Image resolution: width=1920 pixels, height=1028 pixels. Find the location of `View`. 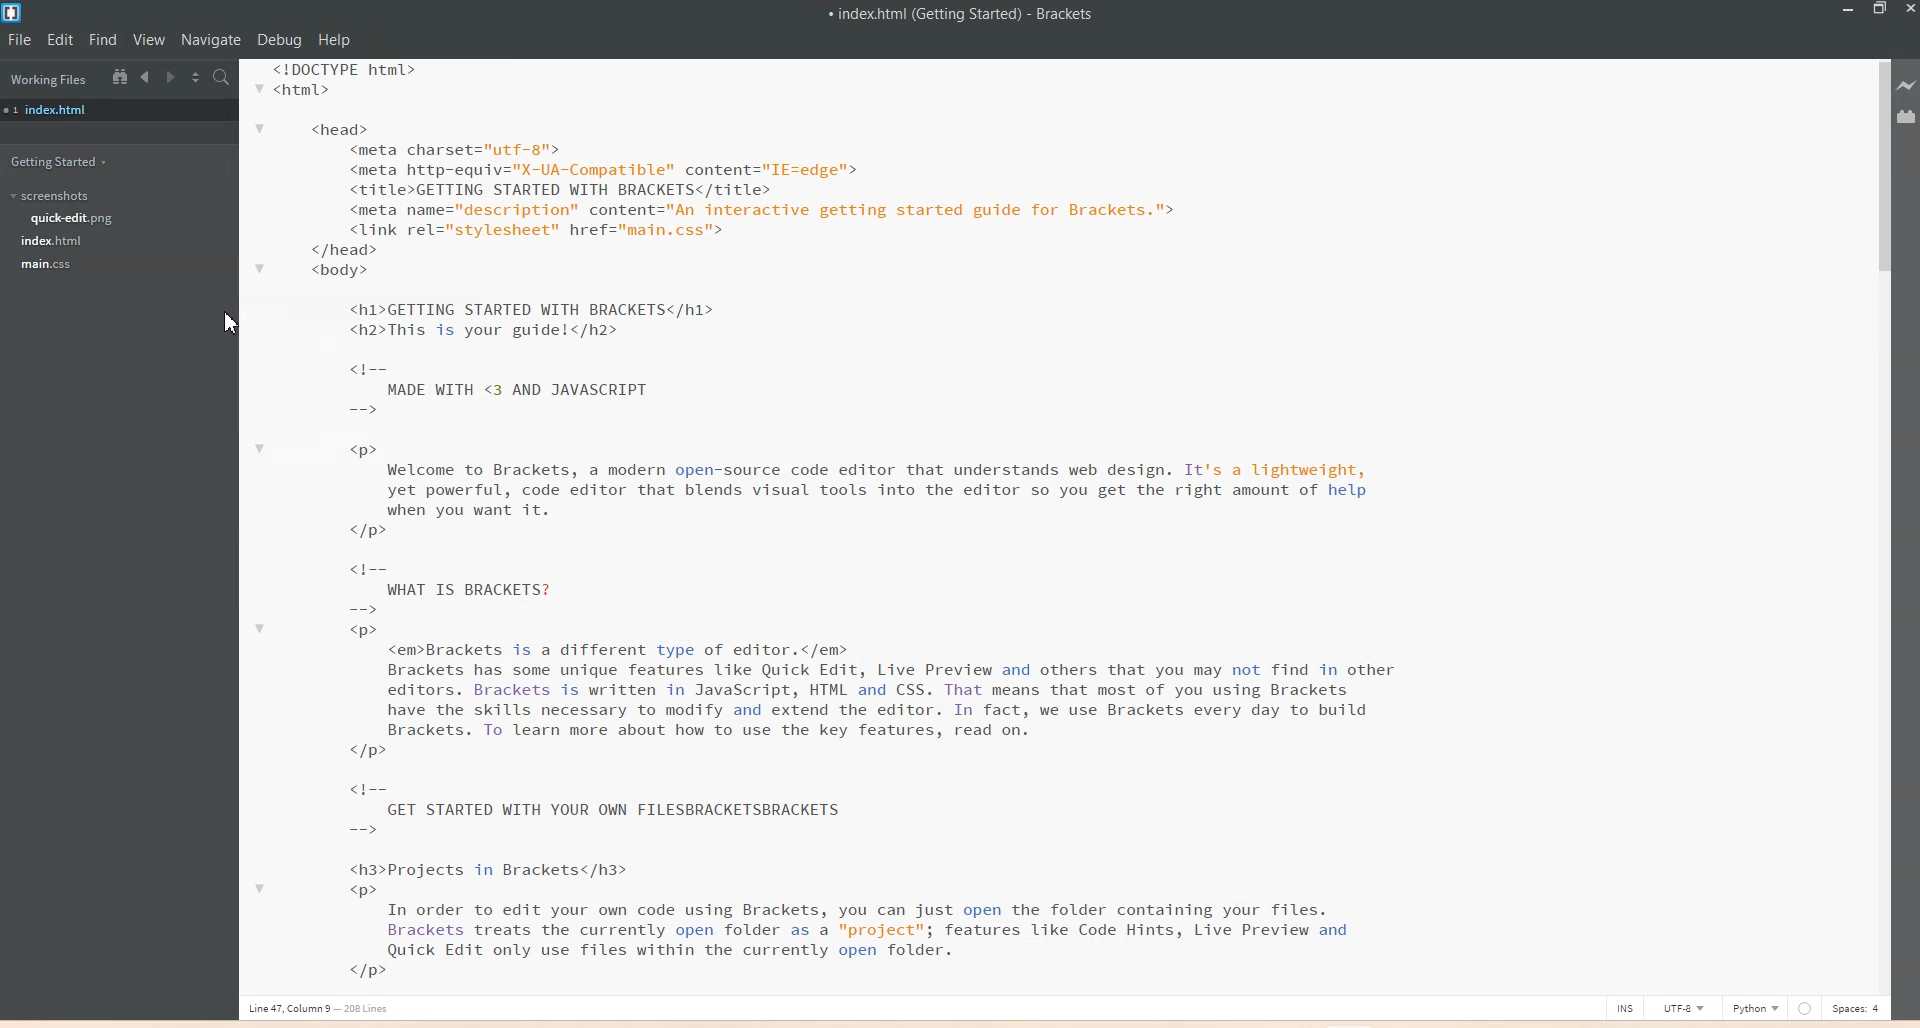

View is located at coordinates (150, 40).